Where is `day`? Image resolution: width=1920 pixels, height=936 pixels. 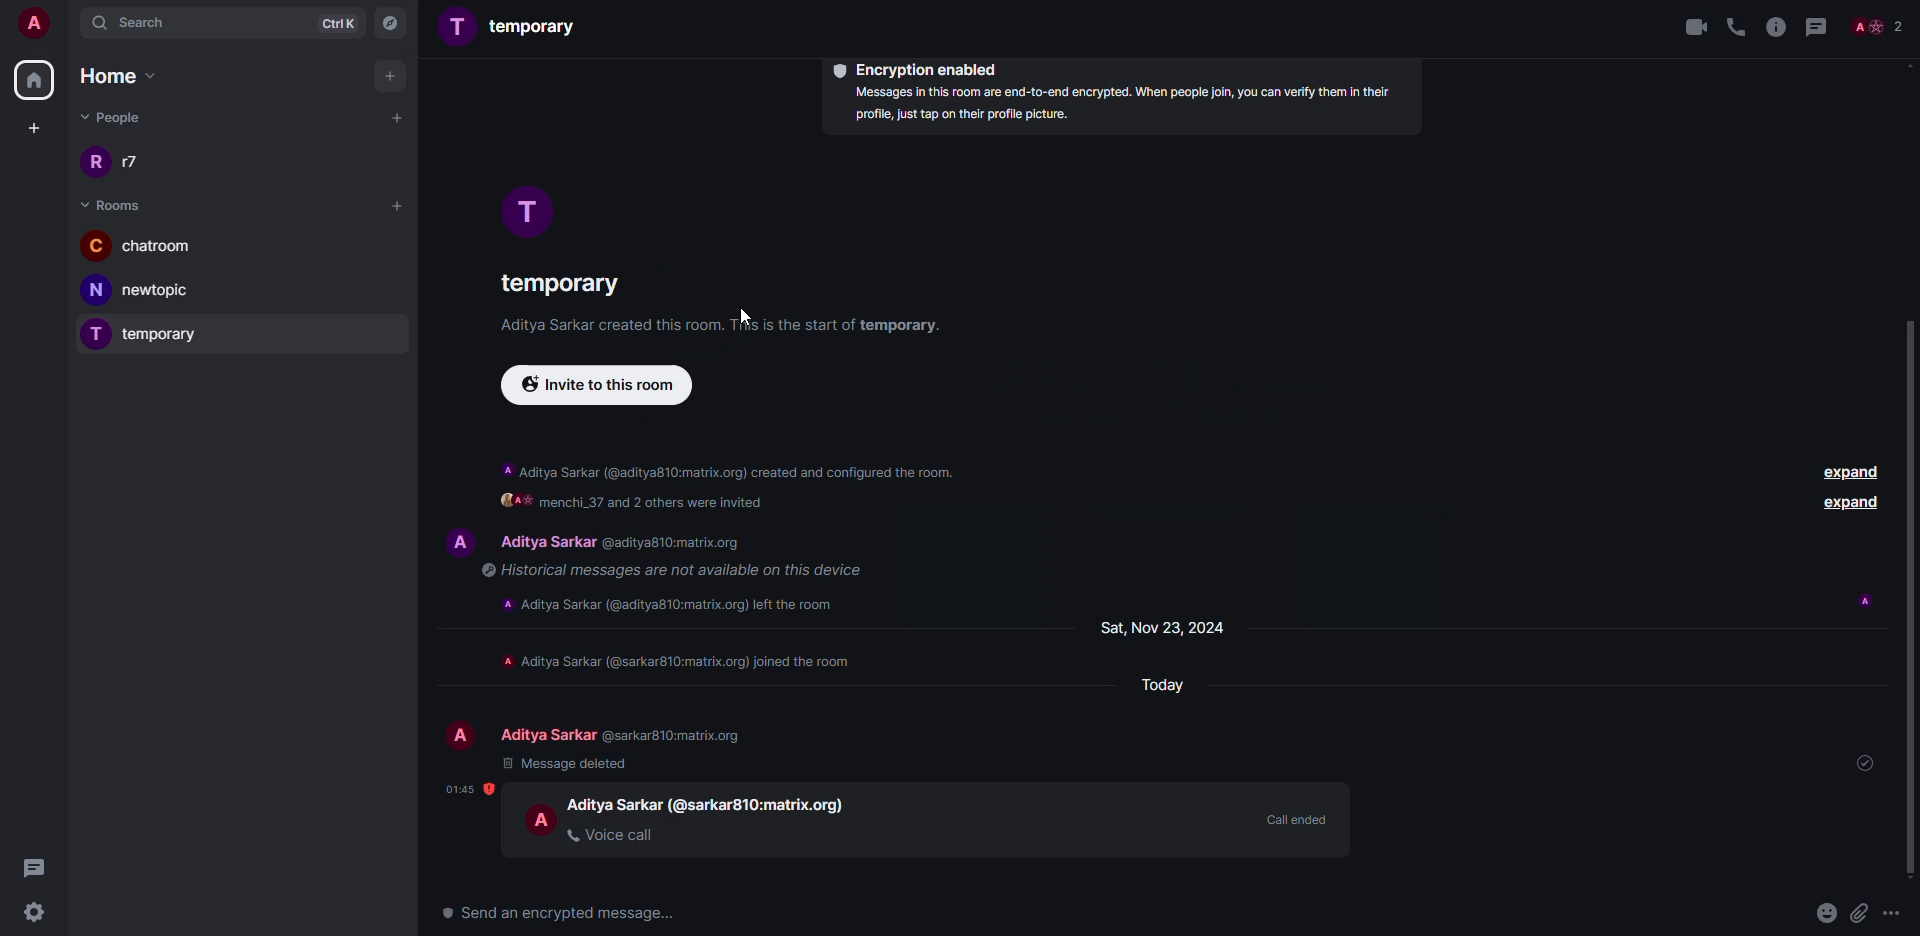
day is located at coordinates (1166, 685).